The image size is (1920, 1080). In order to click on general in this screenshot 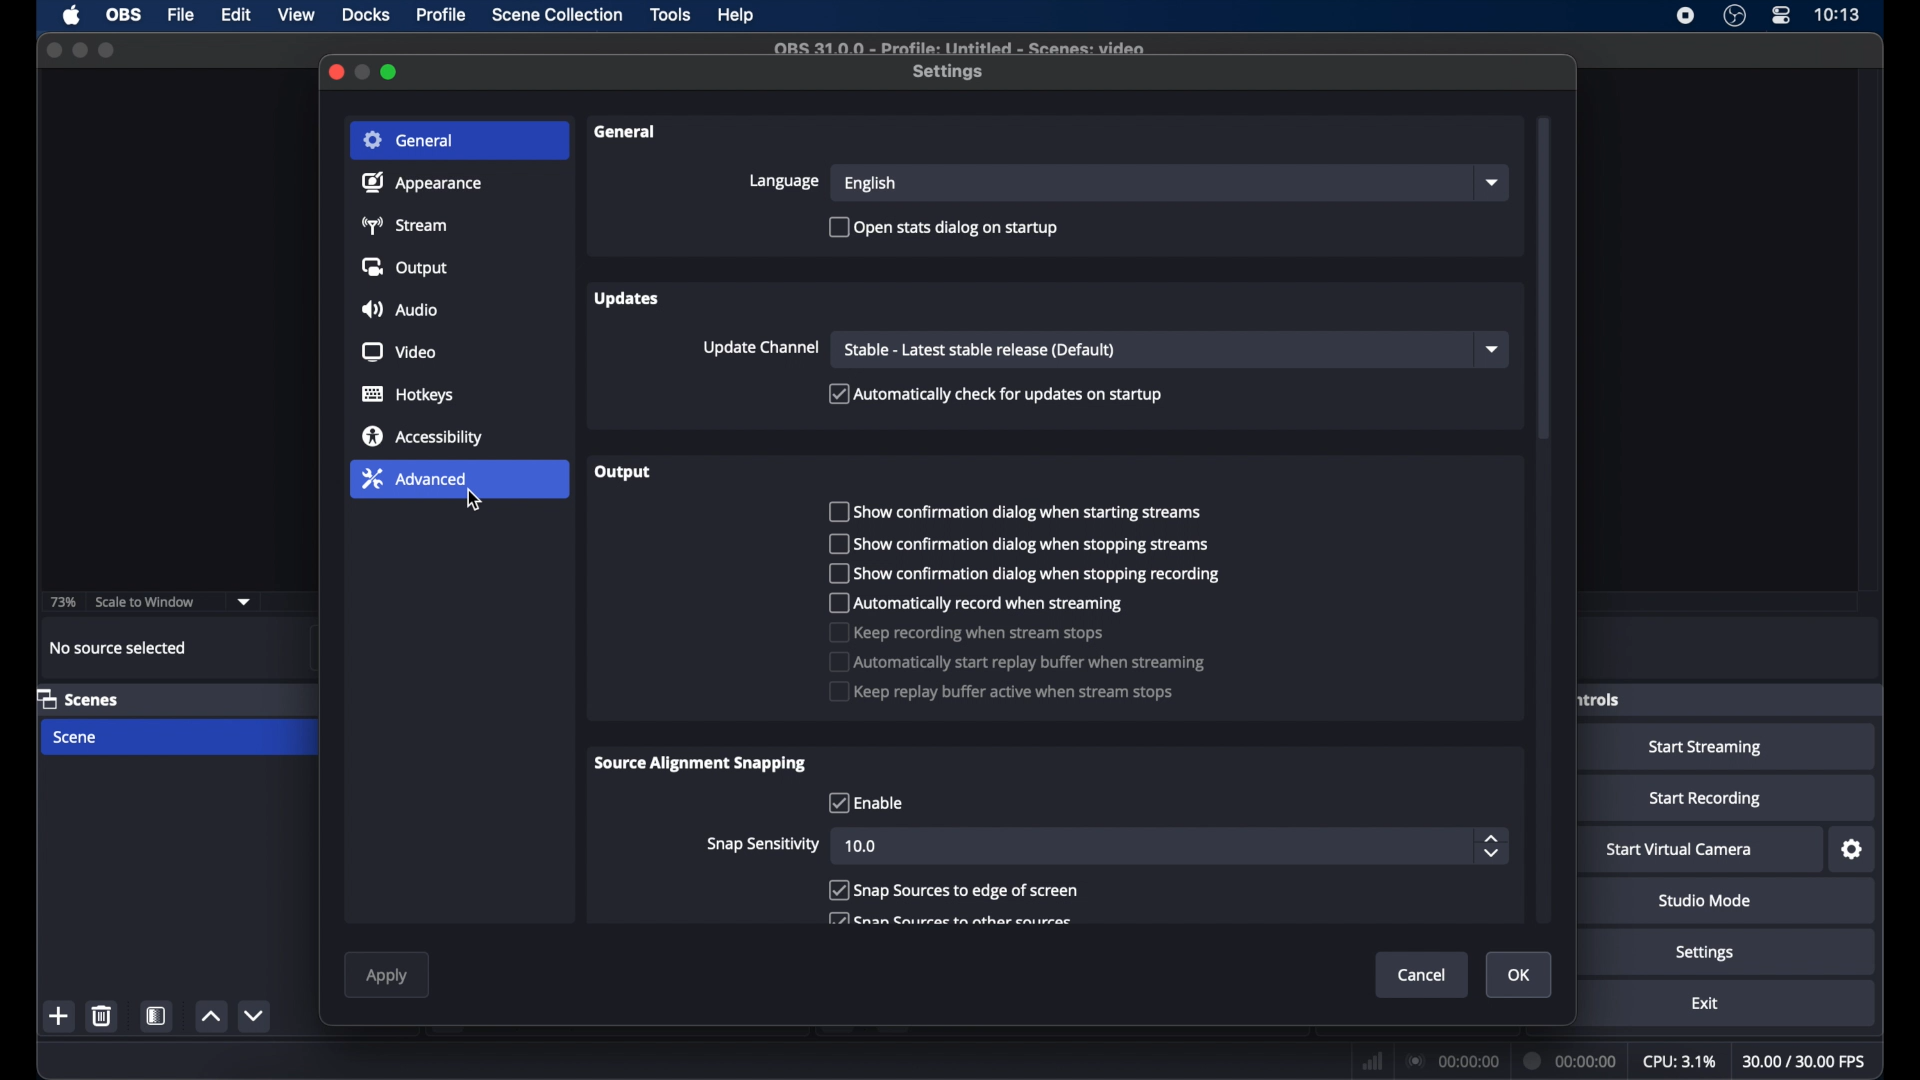, I will do `click(625, 132)`.